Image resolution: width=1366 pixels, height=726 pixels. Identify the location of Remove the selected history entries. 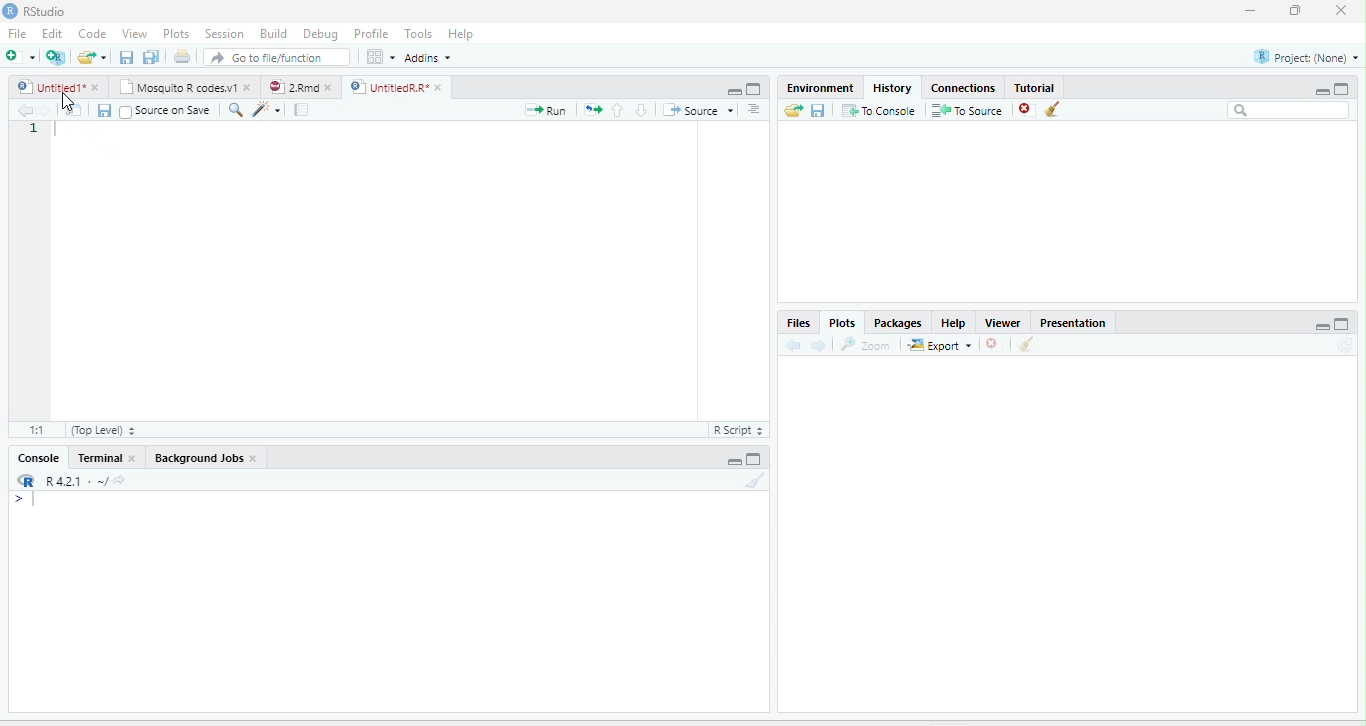
(1026, 109).